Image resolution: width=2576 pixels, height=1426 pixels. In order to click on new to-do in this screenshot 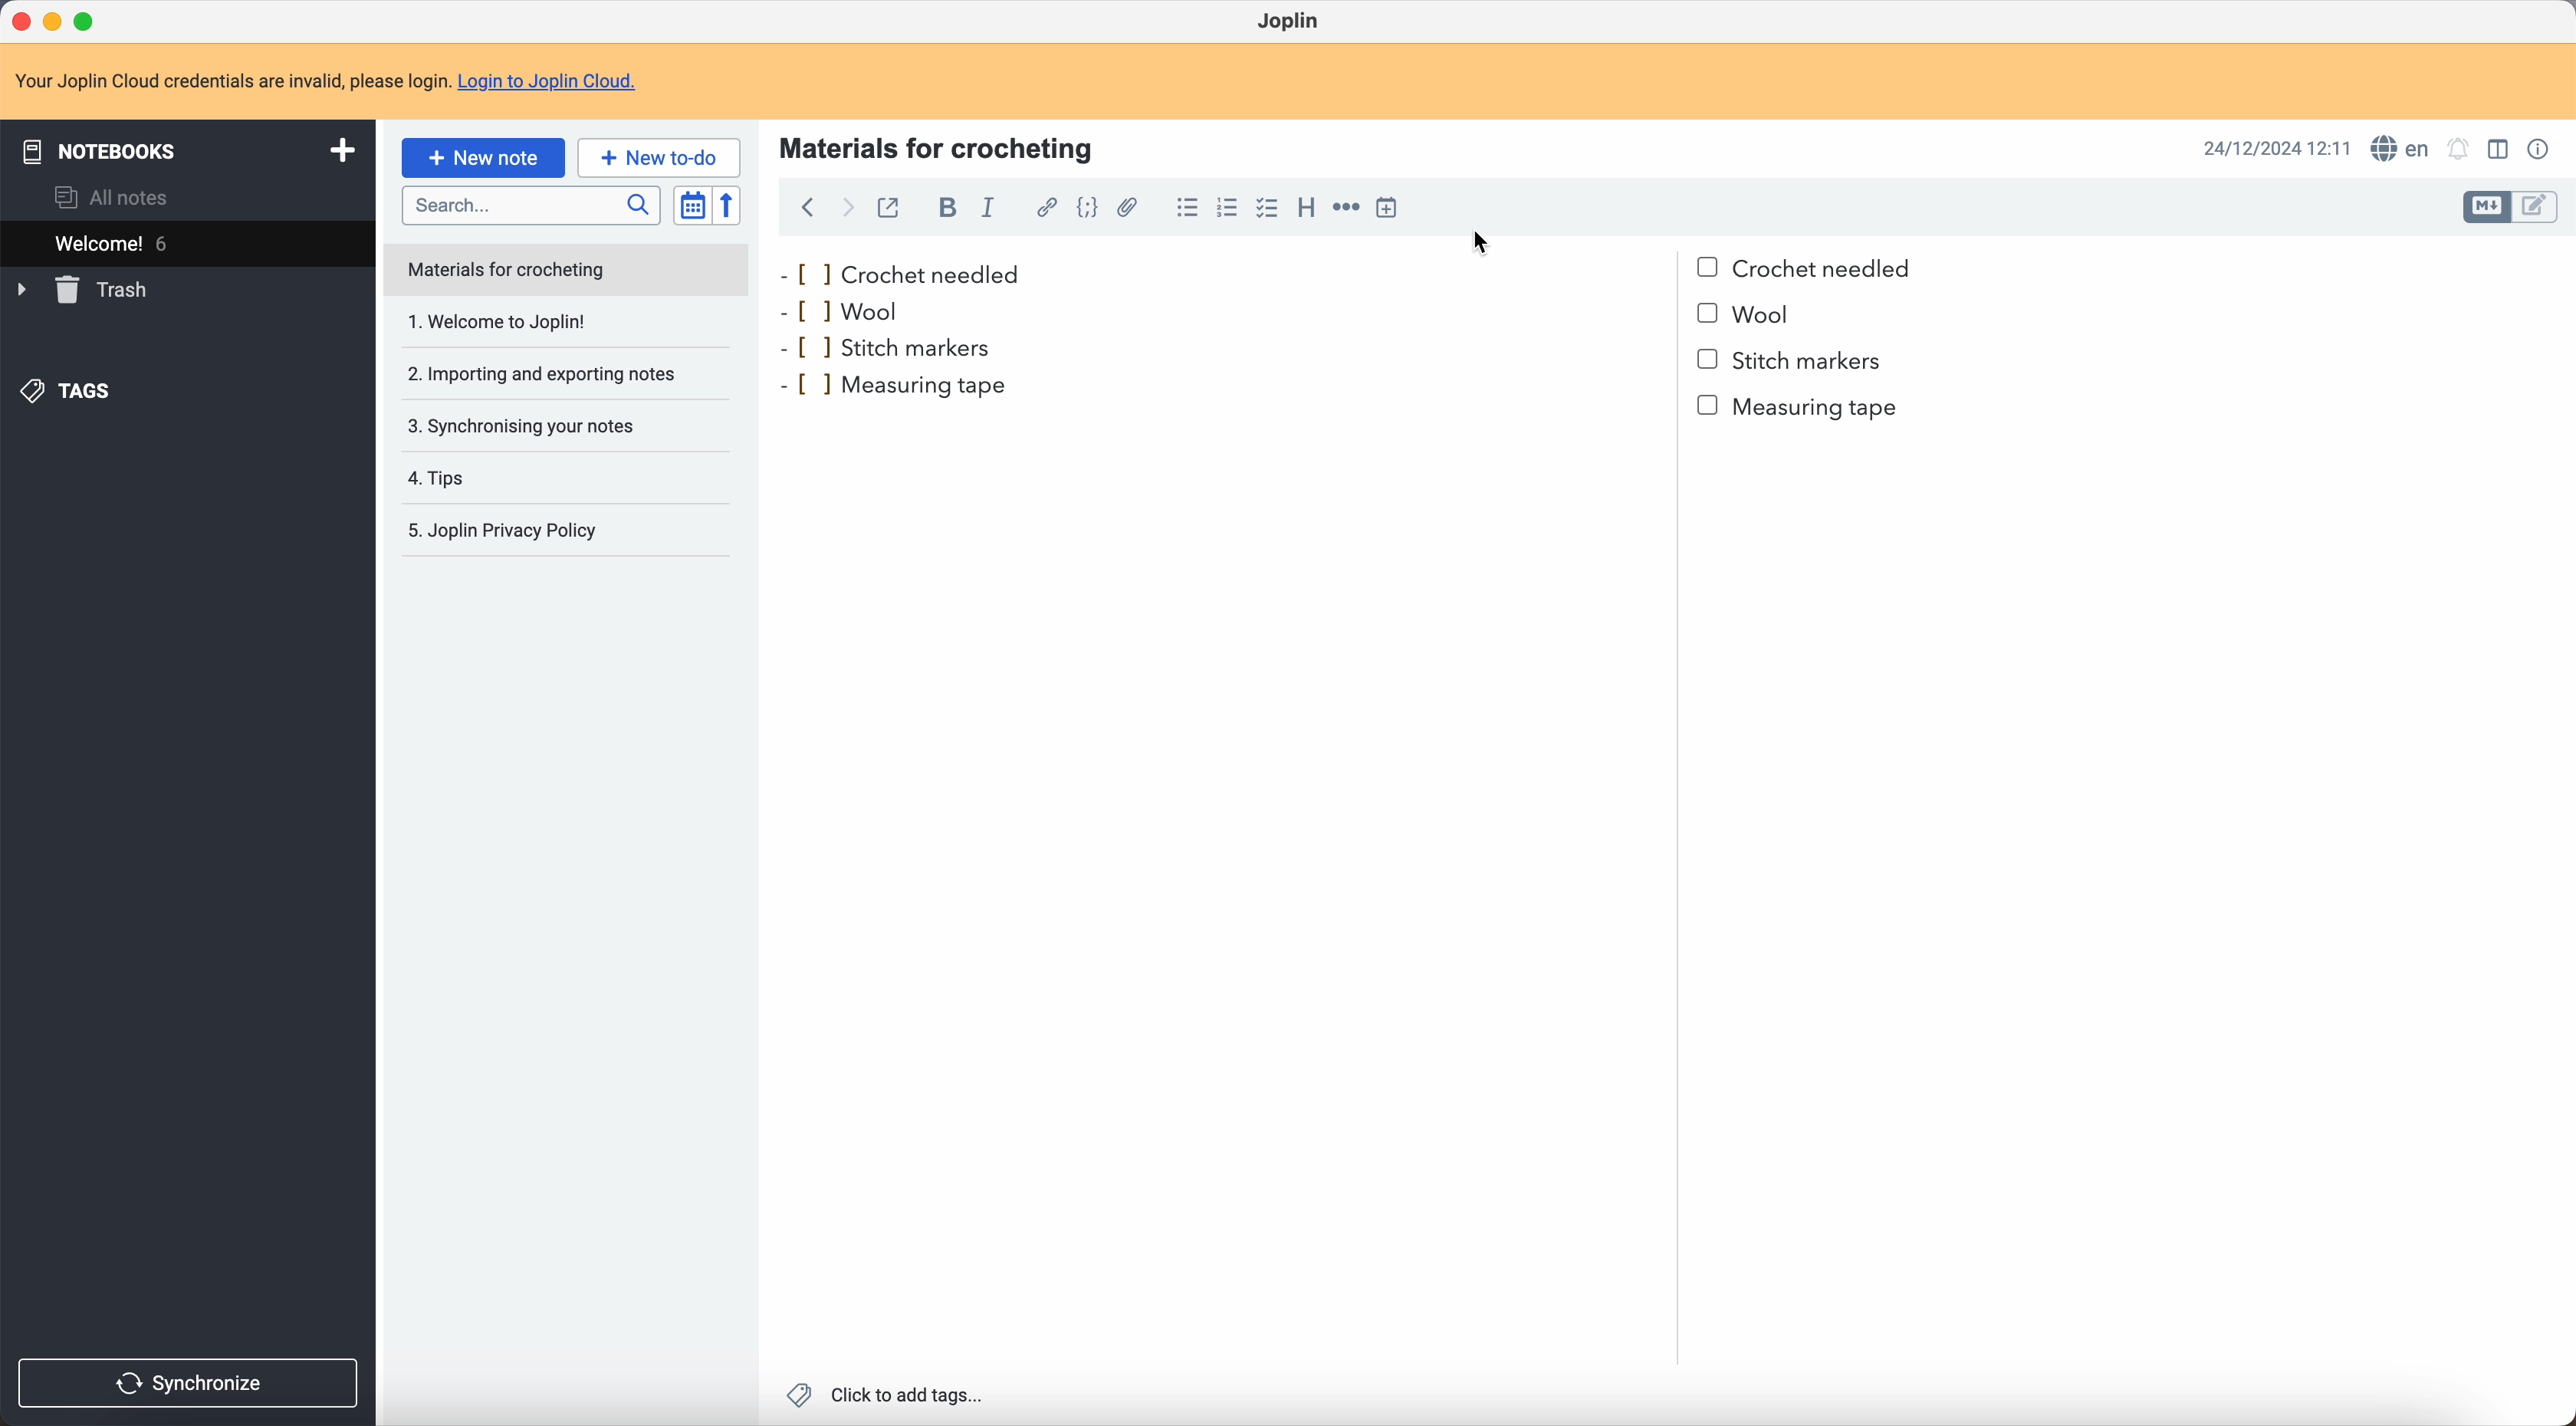, I will do `click(659, 156)`.